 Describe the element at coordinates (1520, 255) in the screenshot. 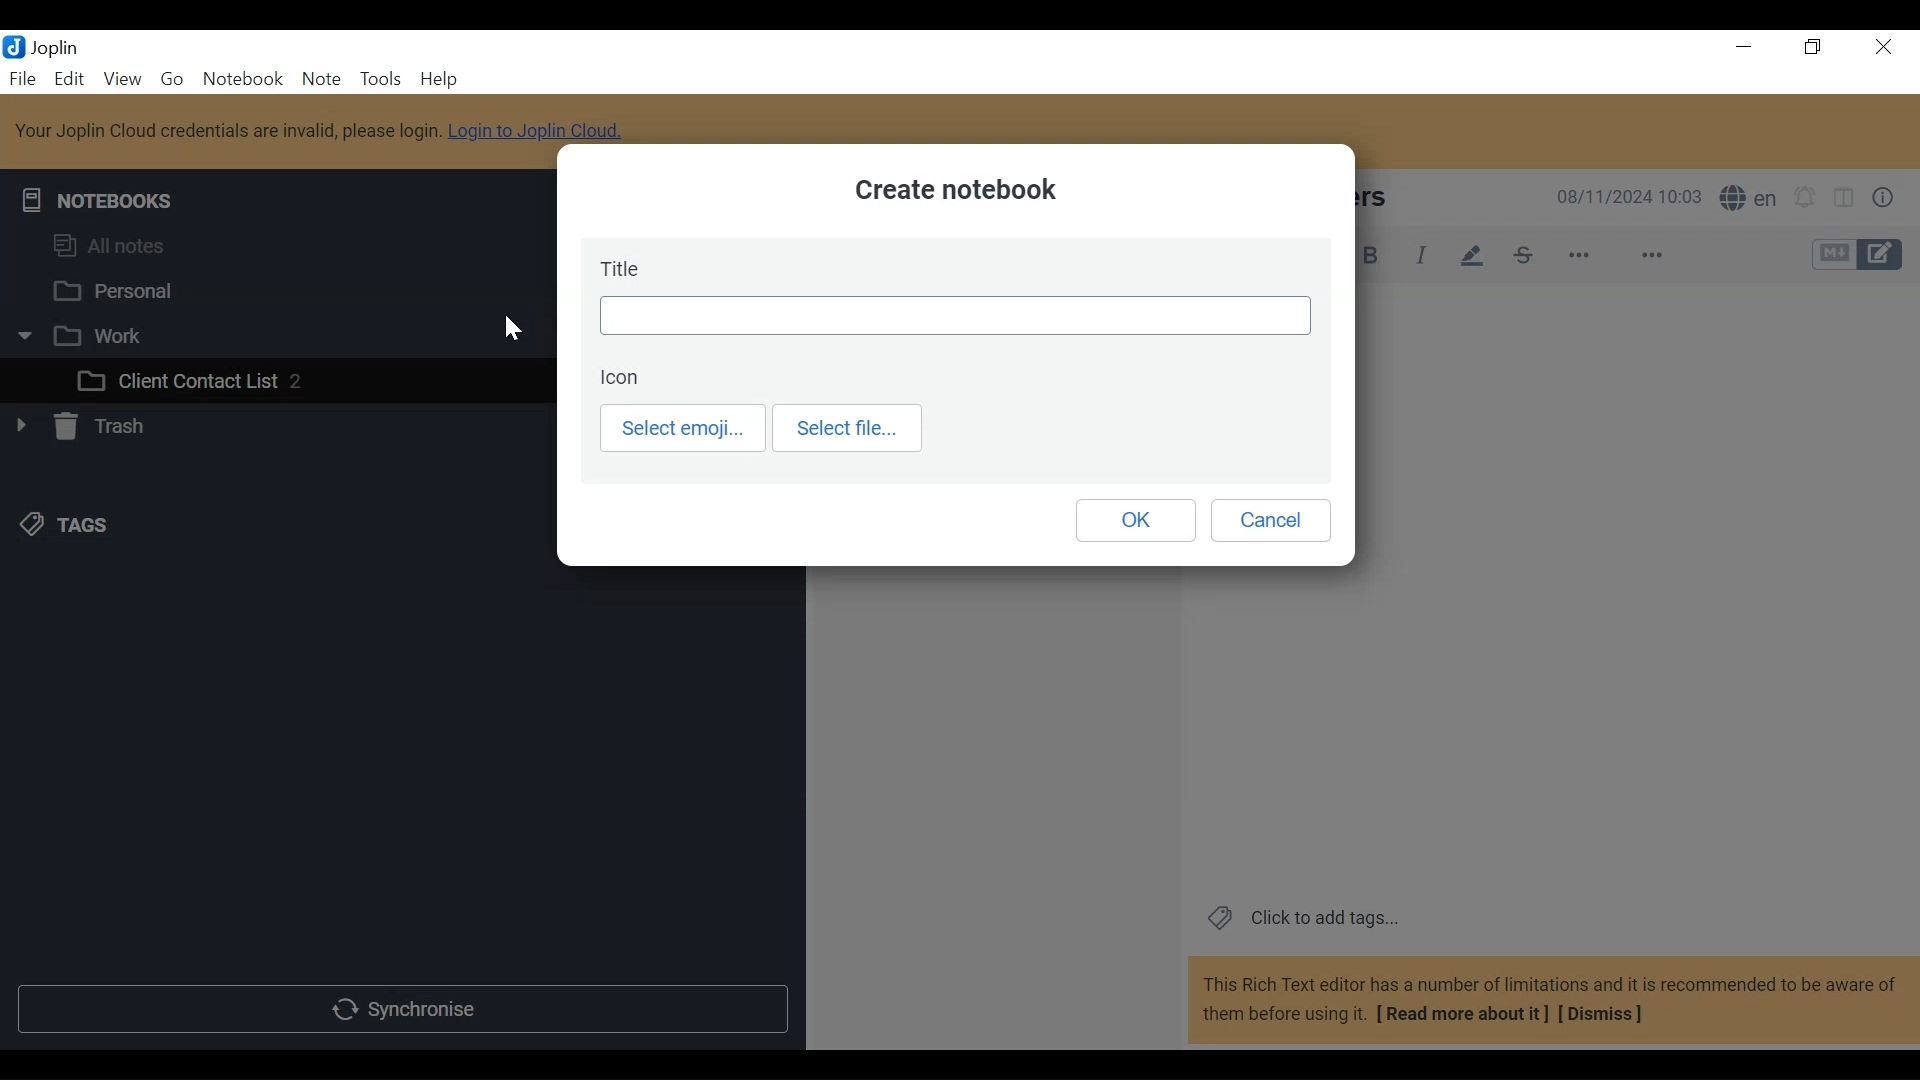

I see `Strikethrough` at that location.